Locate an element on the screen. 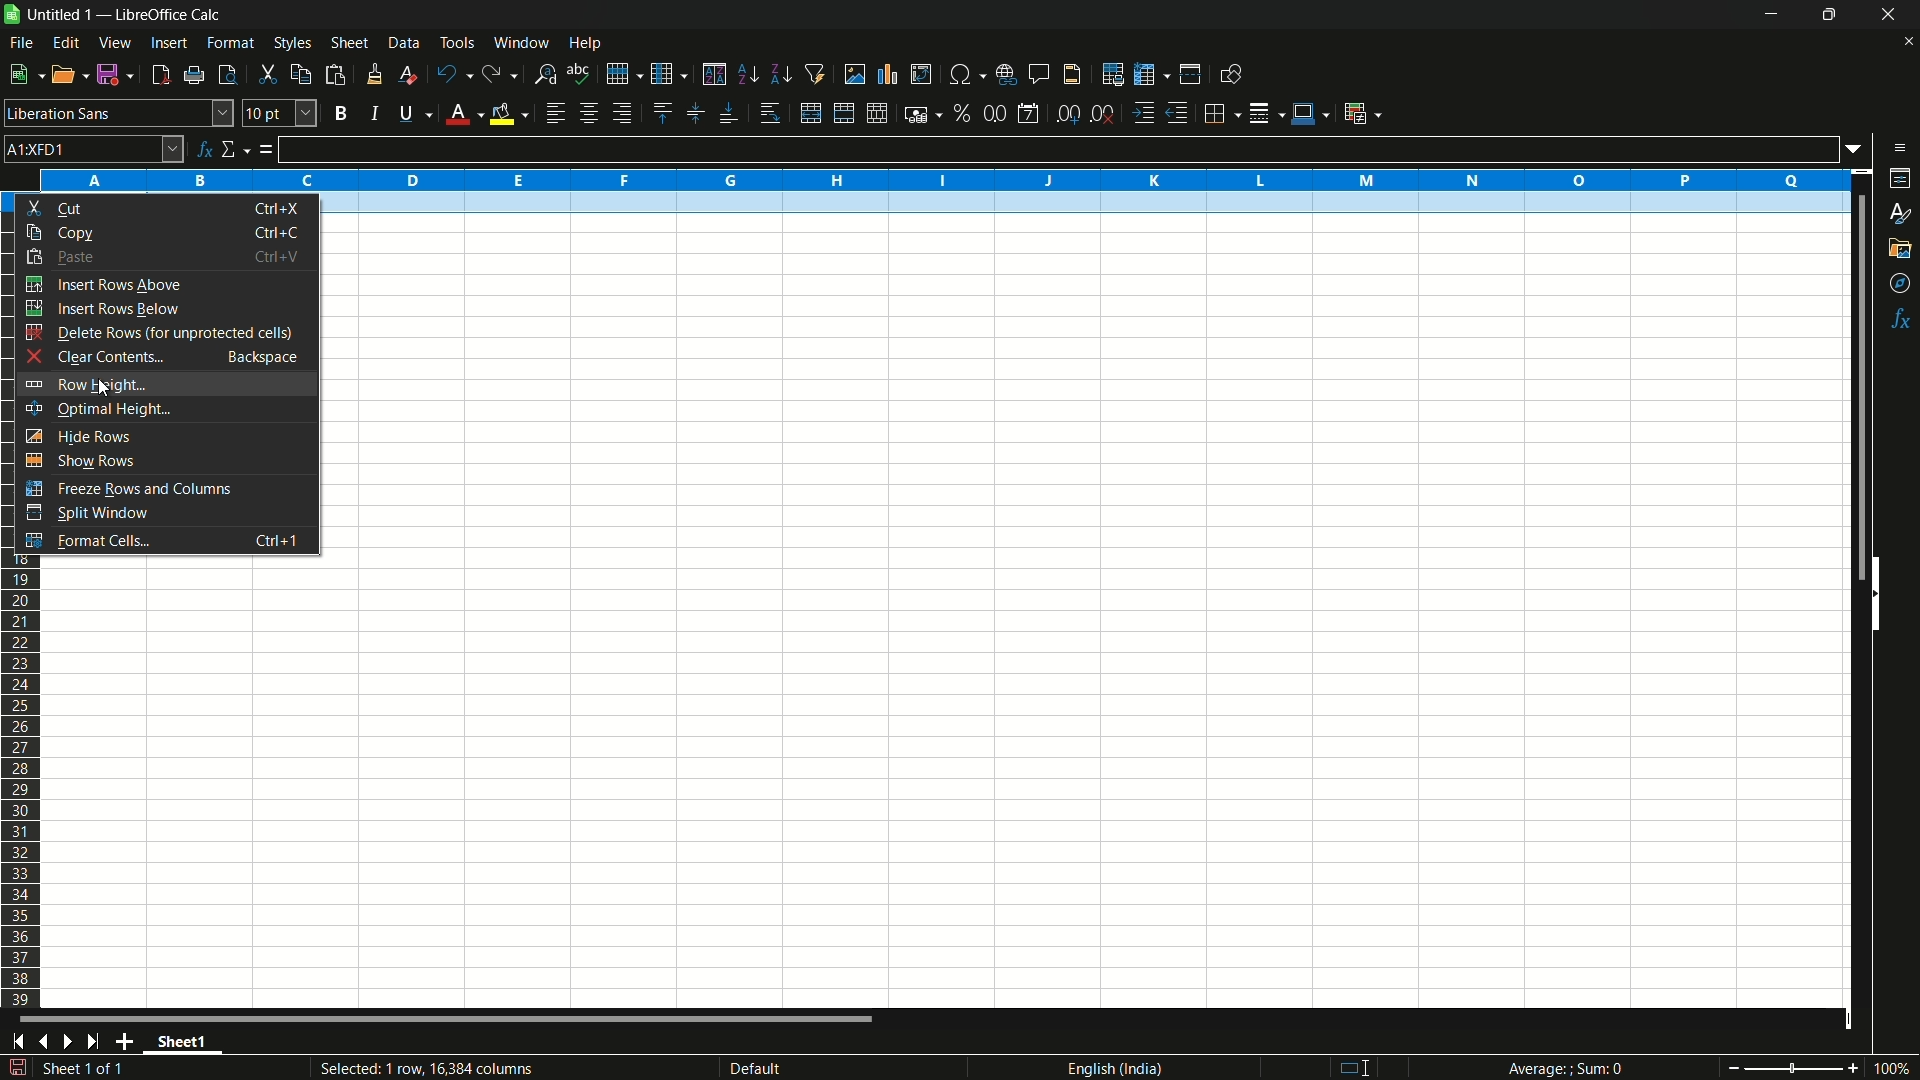 The image size is (1920, 1080). decrease indentation is located at coordinates (1179, 113).